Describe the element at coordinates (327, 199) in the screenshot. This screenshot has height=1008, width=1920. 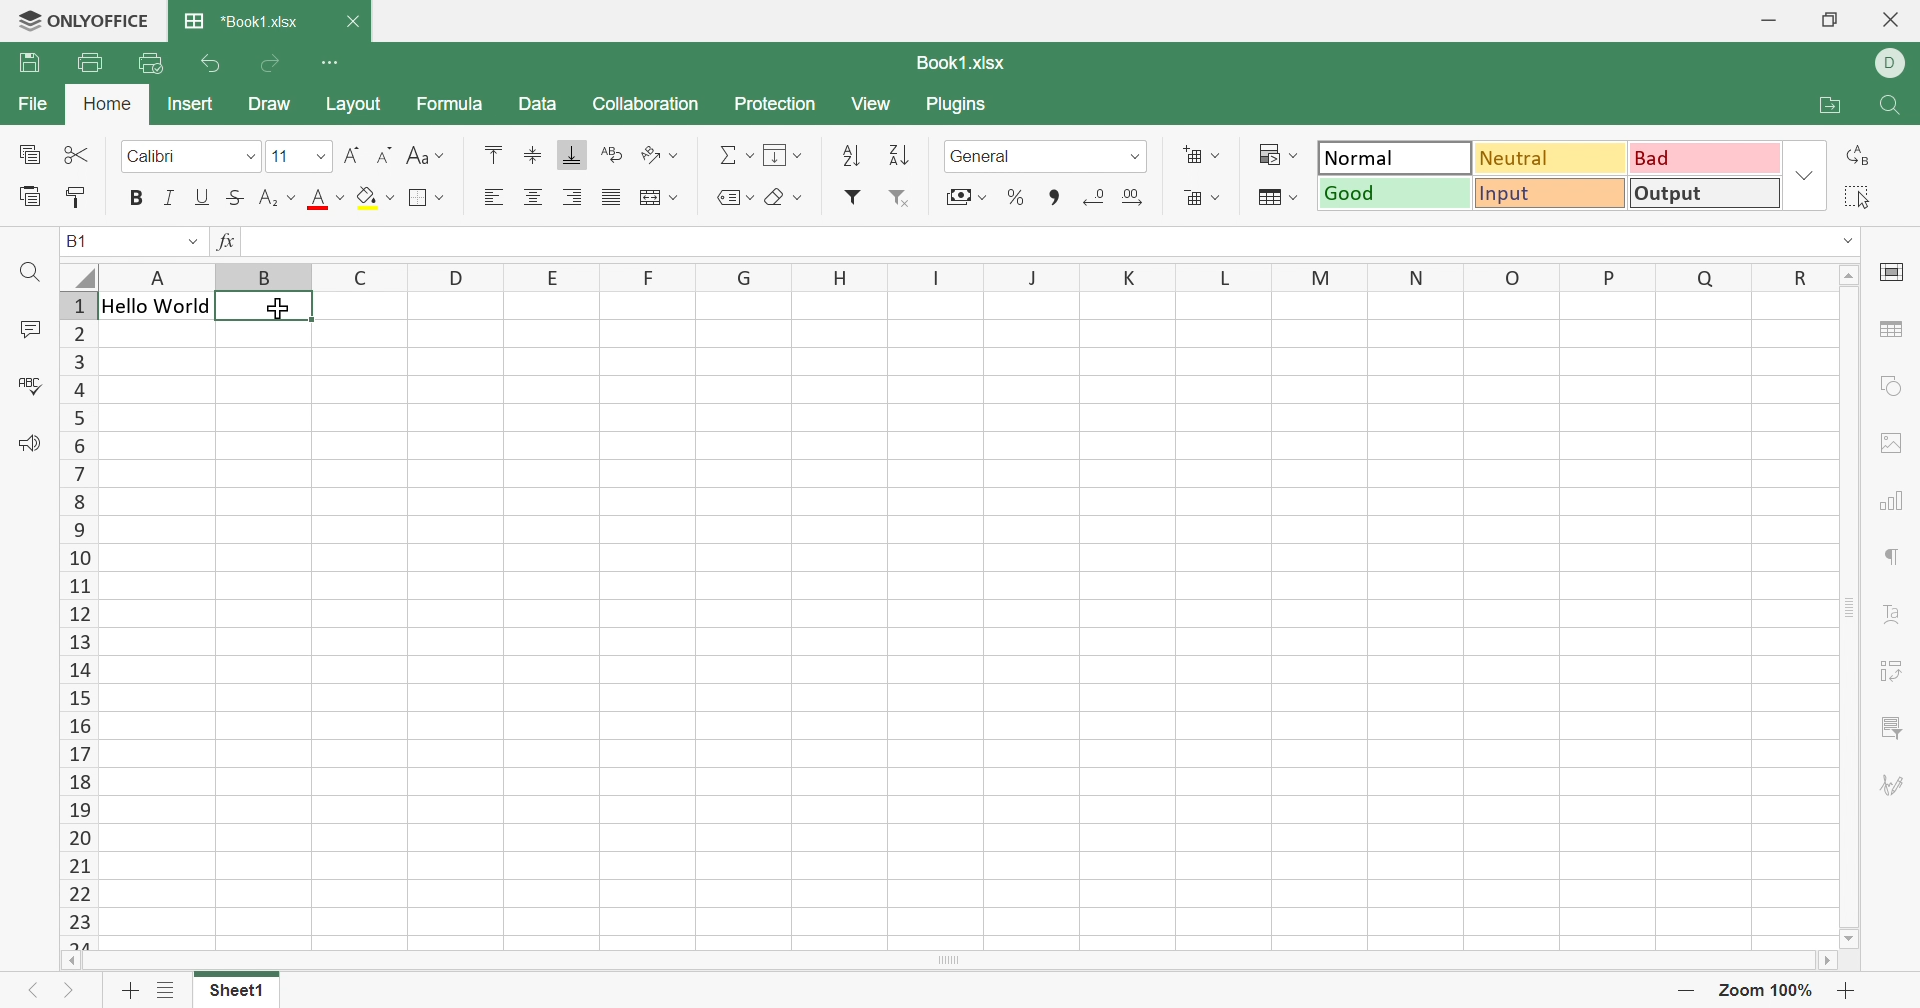
I see `Font color` at that location.